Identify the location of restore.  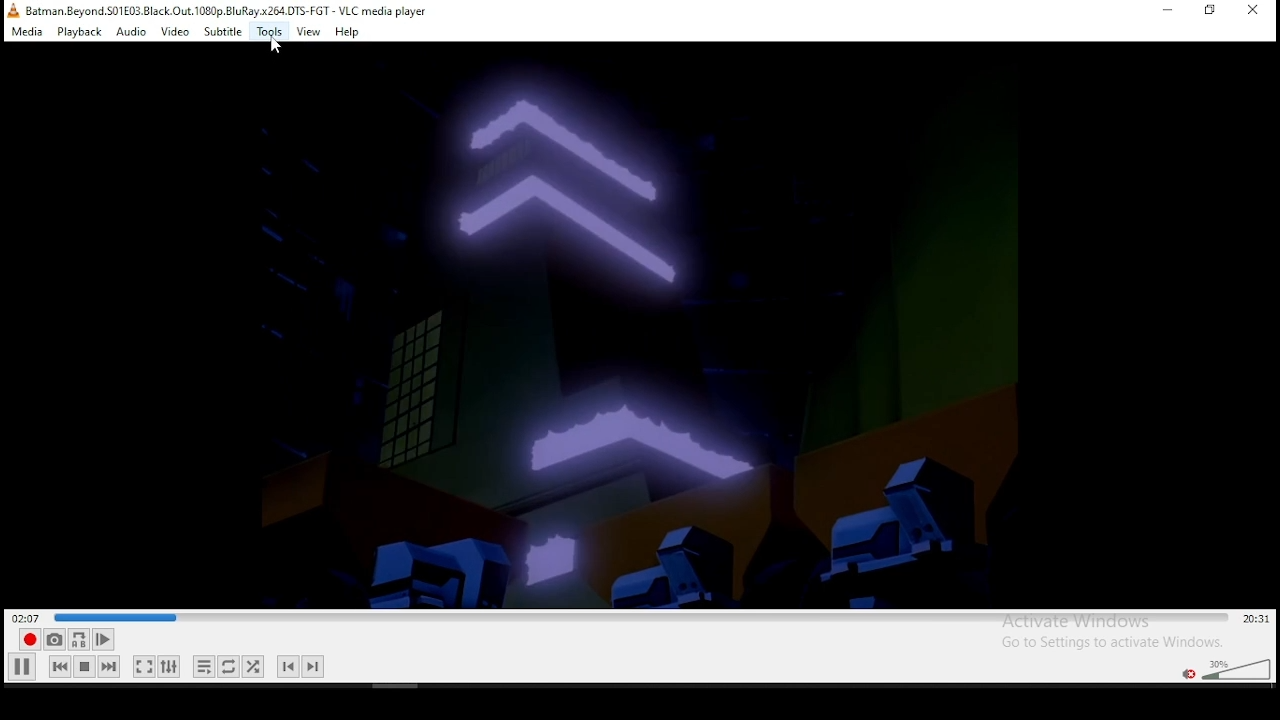
(1210, 11).